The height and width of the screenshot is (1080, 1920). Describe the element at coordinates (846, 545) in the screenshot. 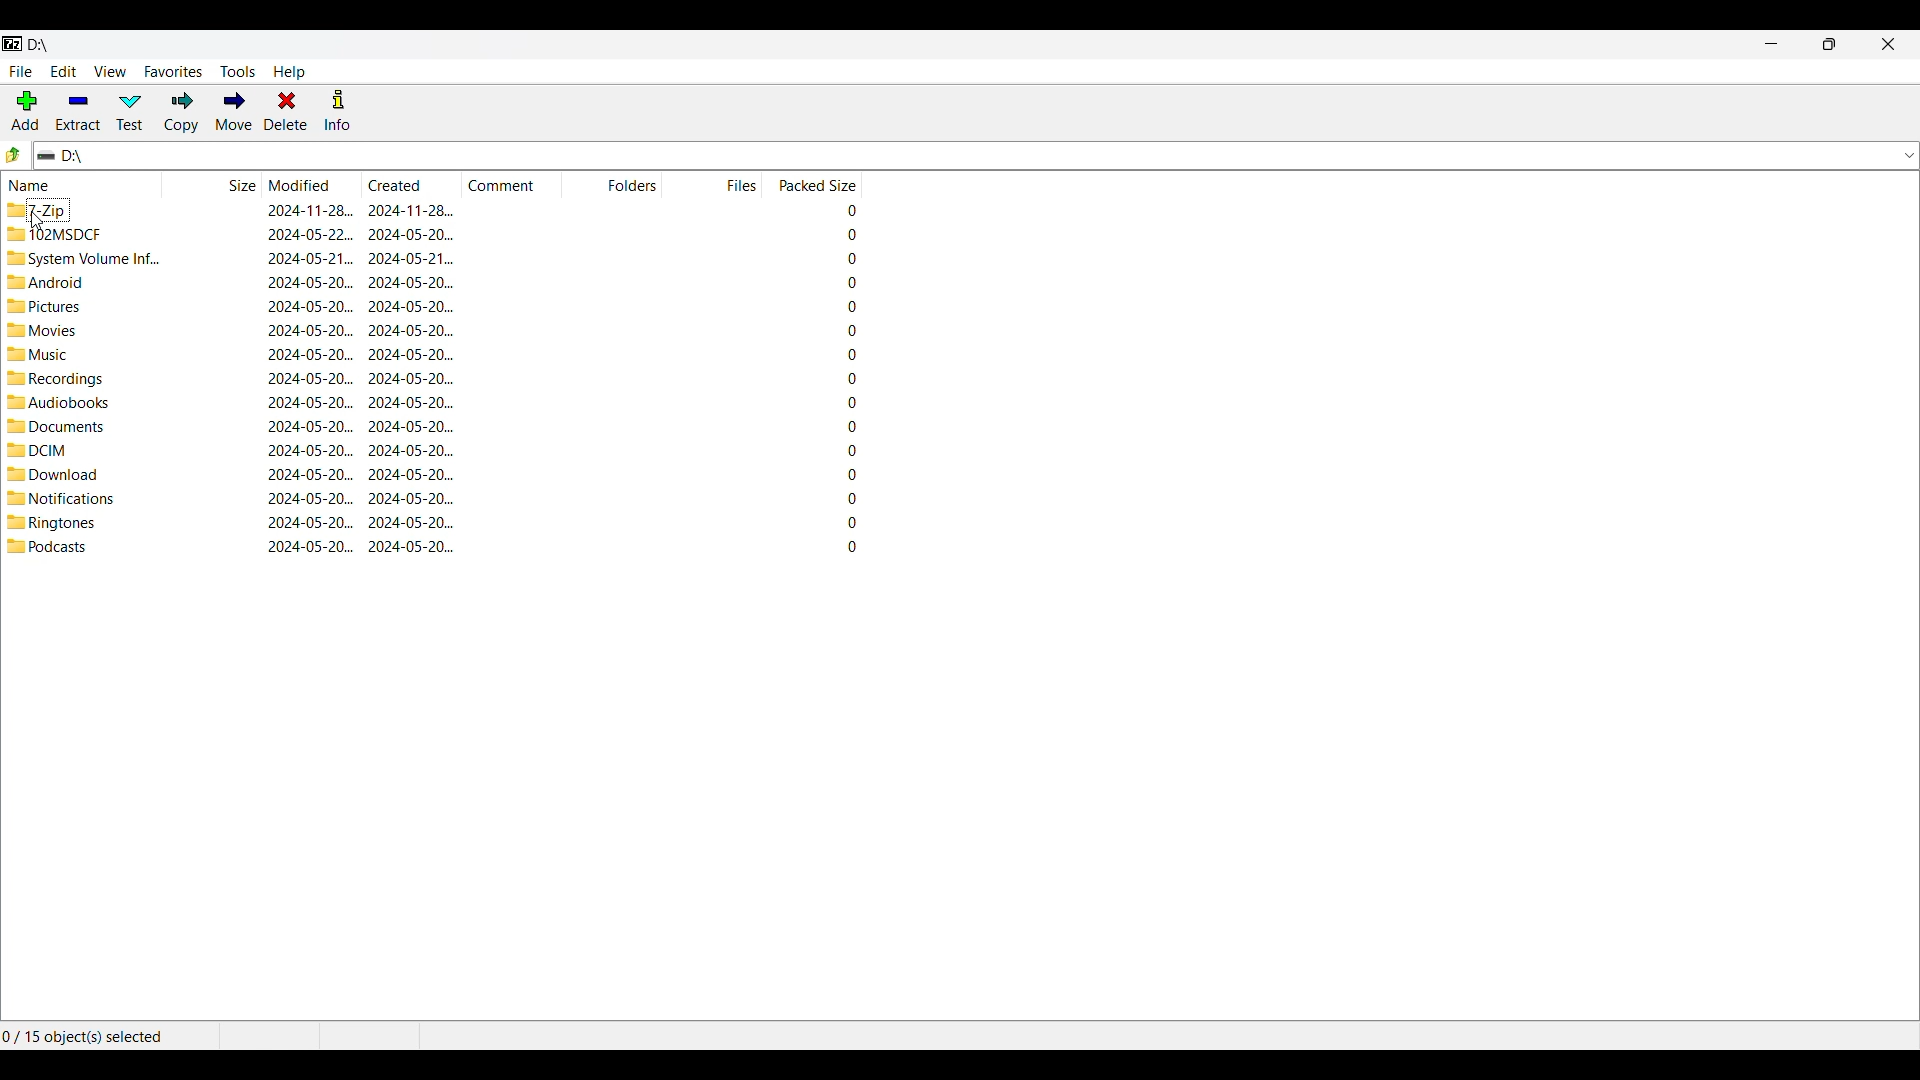

I see `packed size` at that location.